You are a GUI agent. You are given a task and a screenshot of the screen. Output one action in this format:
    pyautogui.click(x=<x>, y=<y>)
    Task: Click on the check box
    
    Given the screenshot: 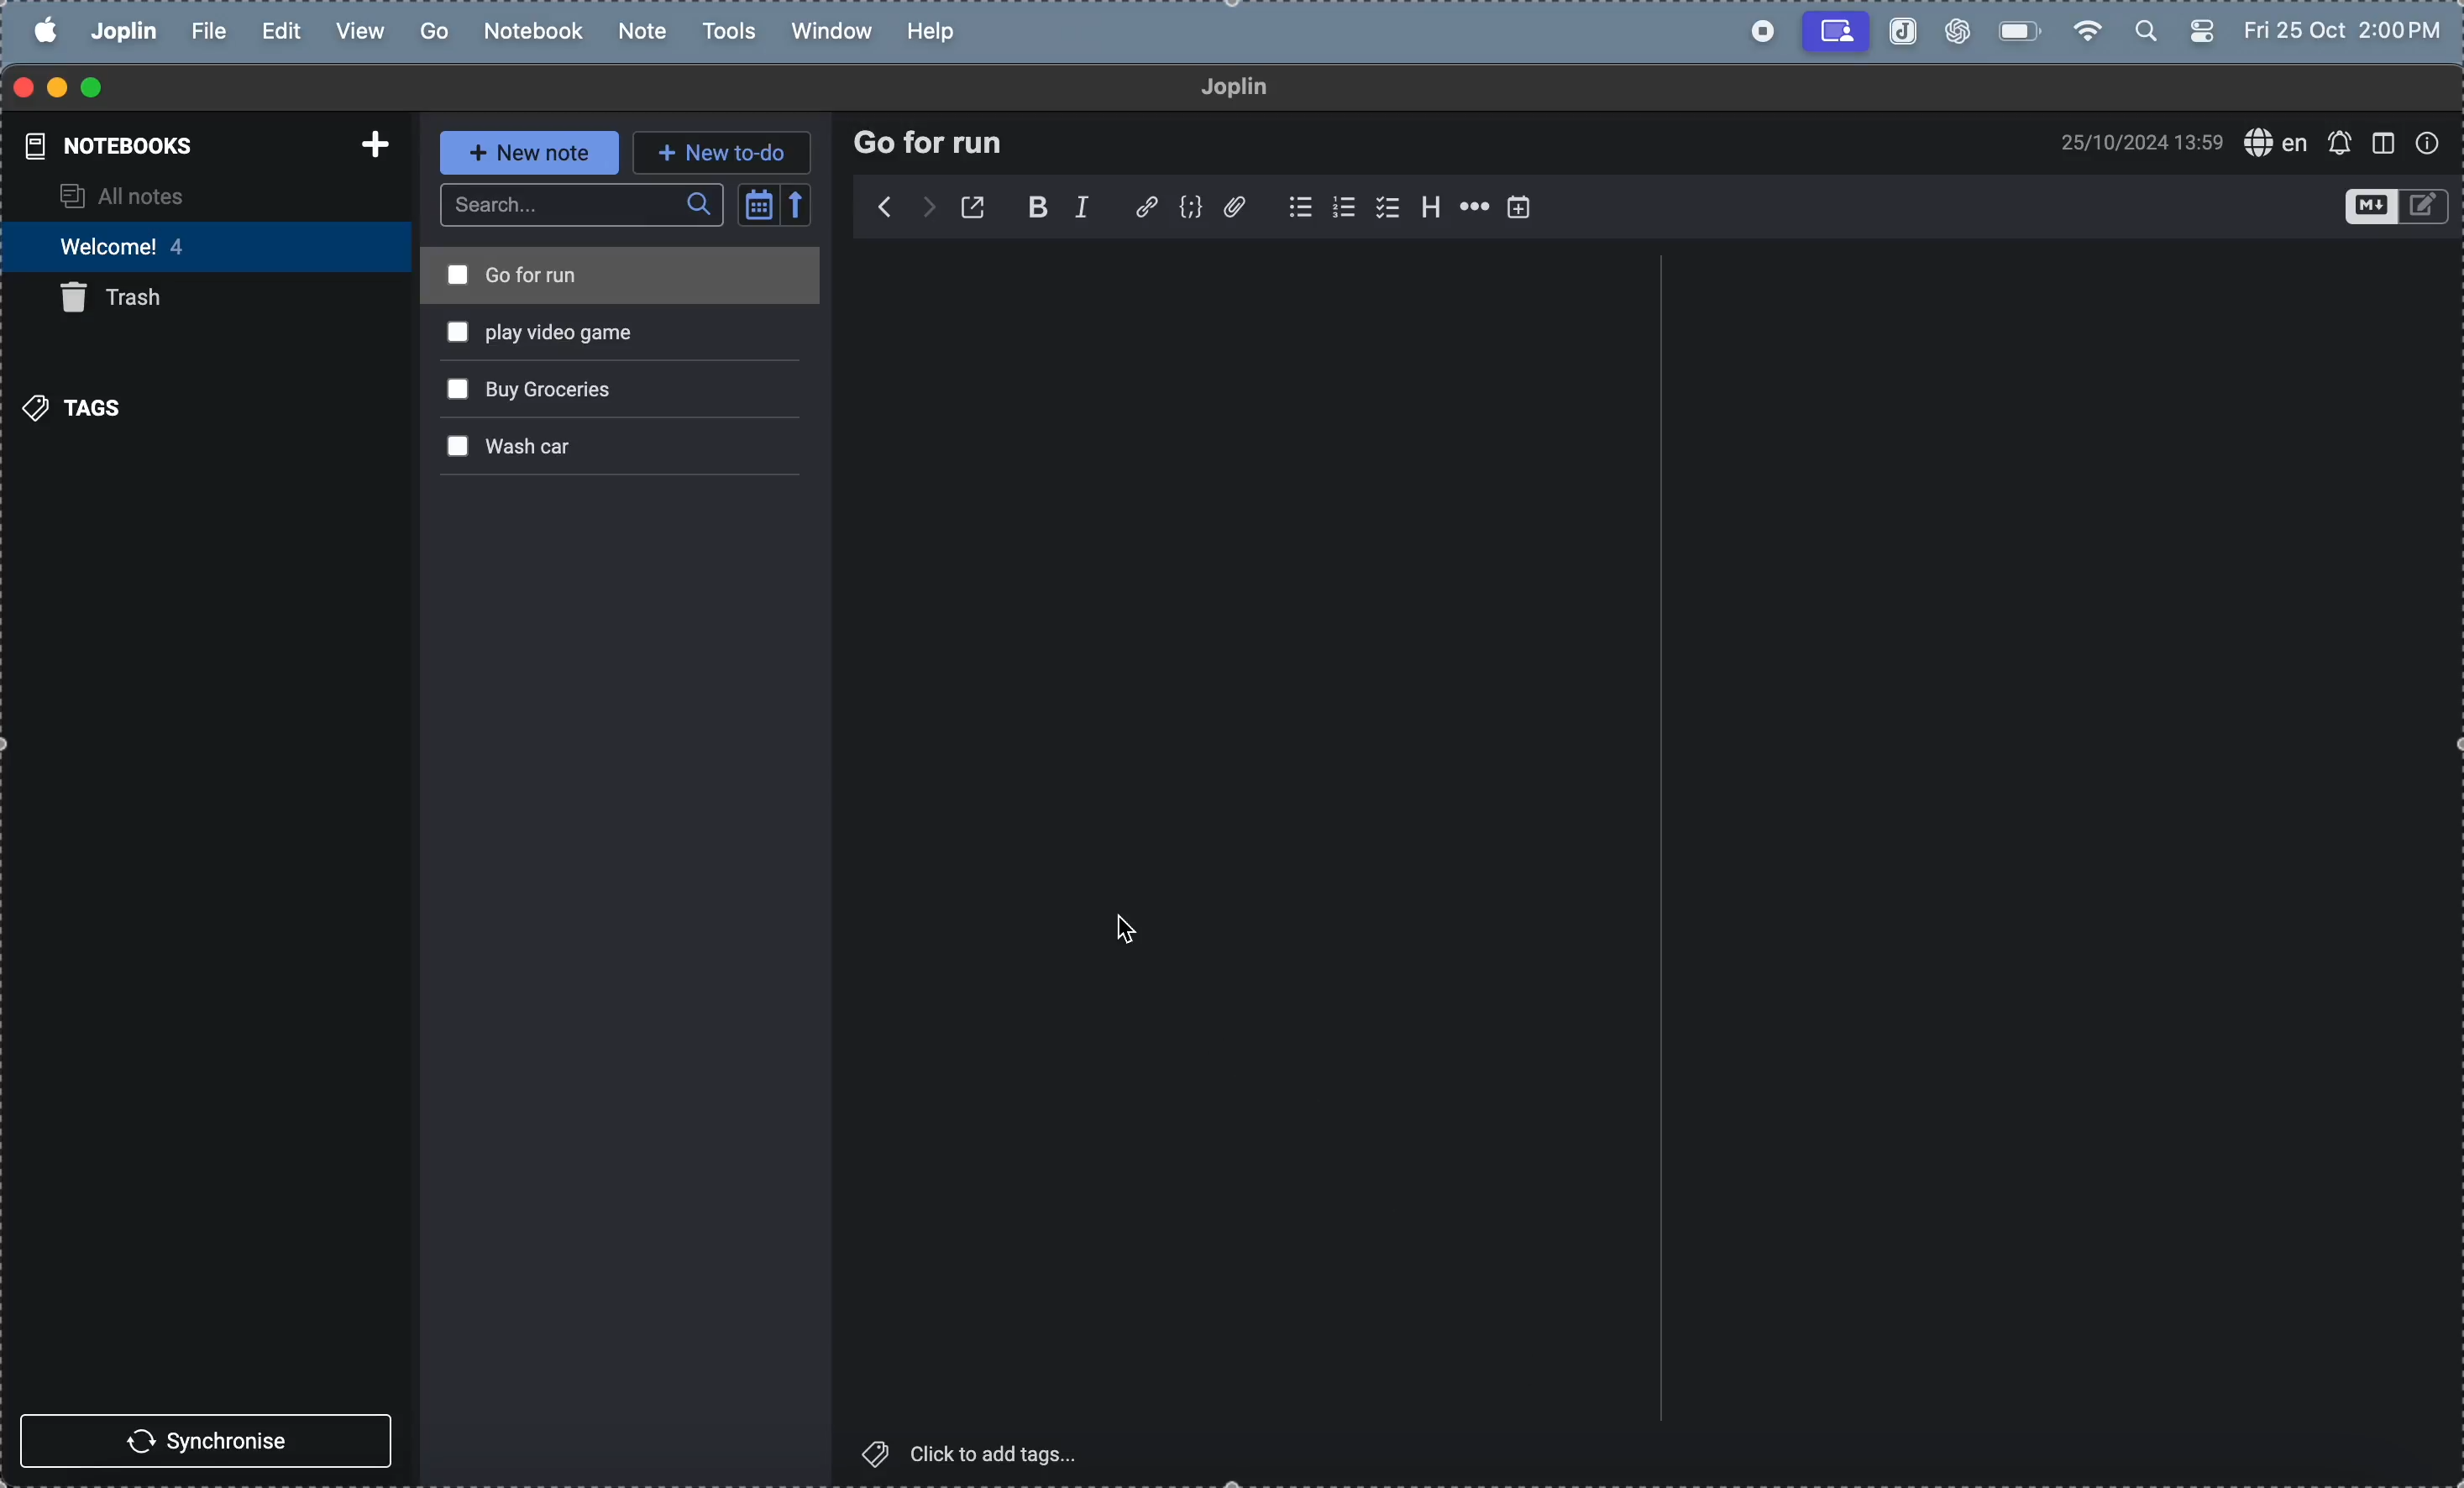 What is the action you would take?
    pyautogui.click(x=1394, y=208)
    